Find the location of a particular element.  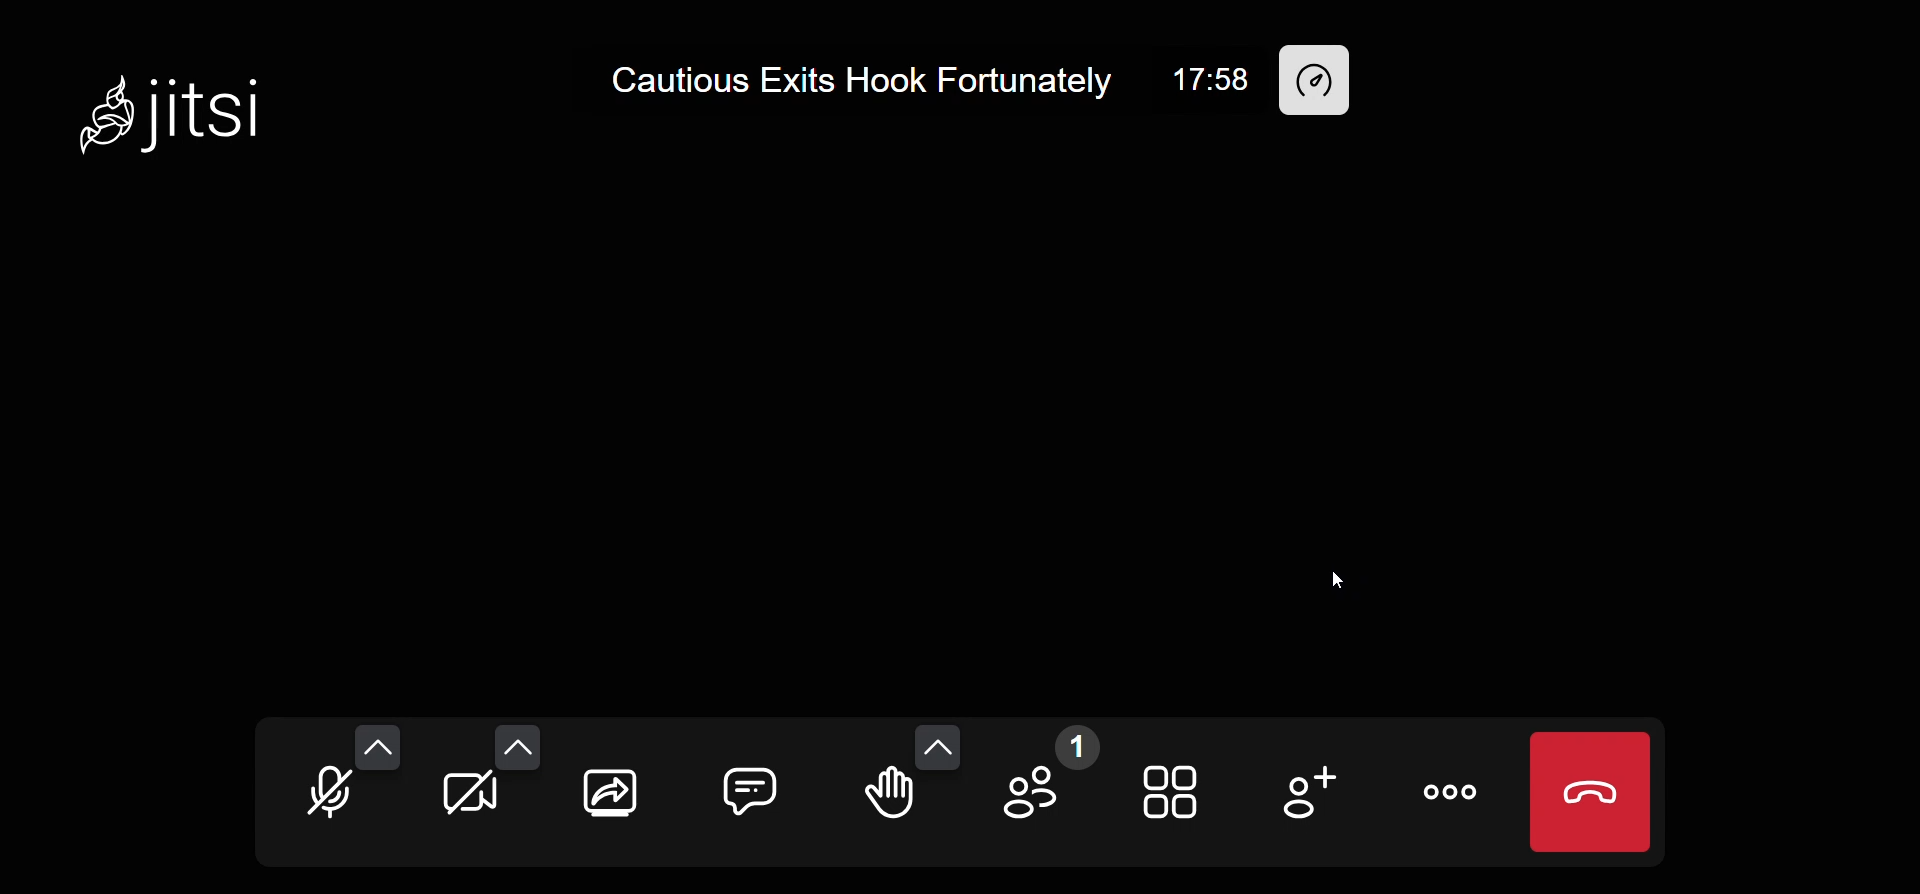

17:58 is located at coordinates (1210, 77).